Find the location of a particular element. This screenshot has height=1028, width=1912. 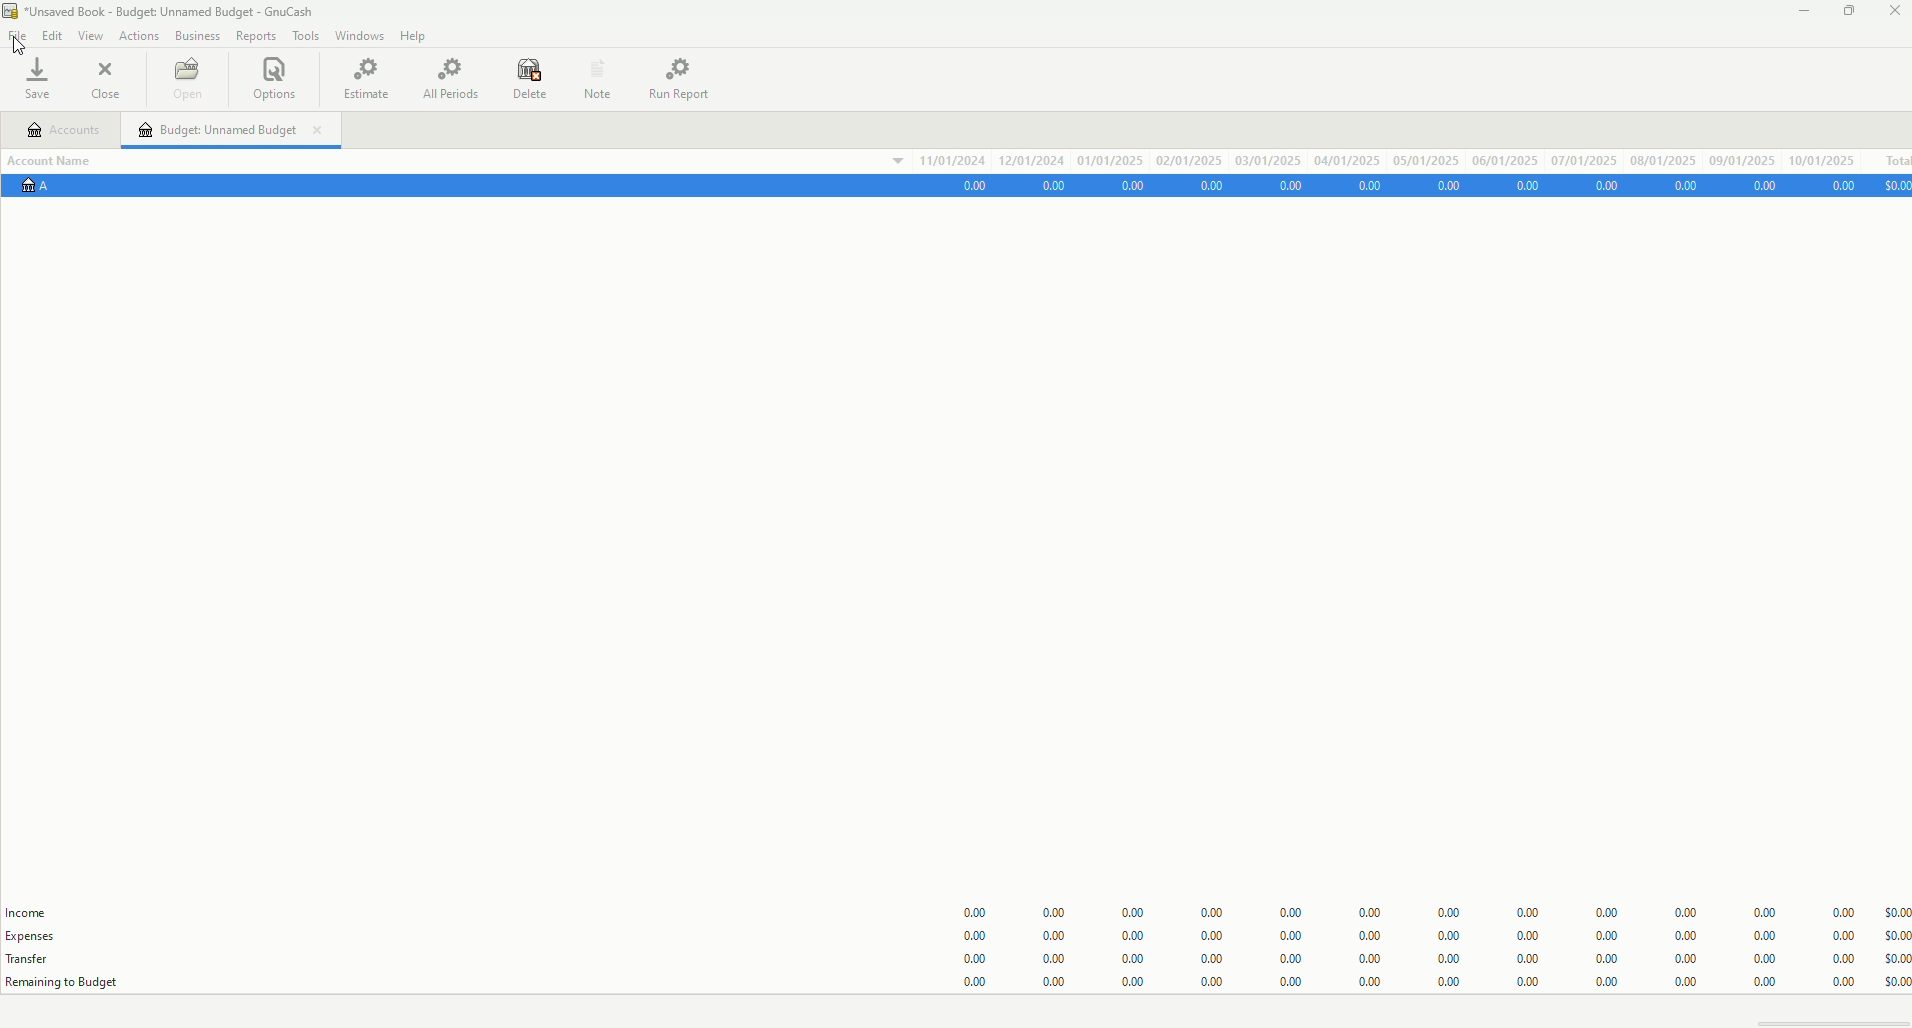

dates is located at coordinates (1392, 158).